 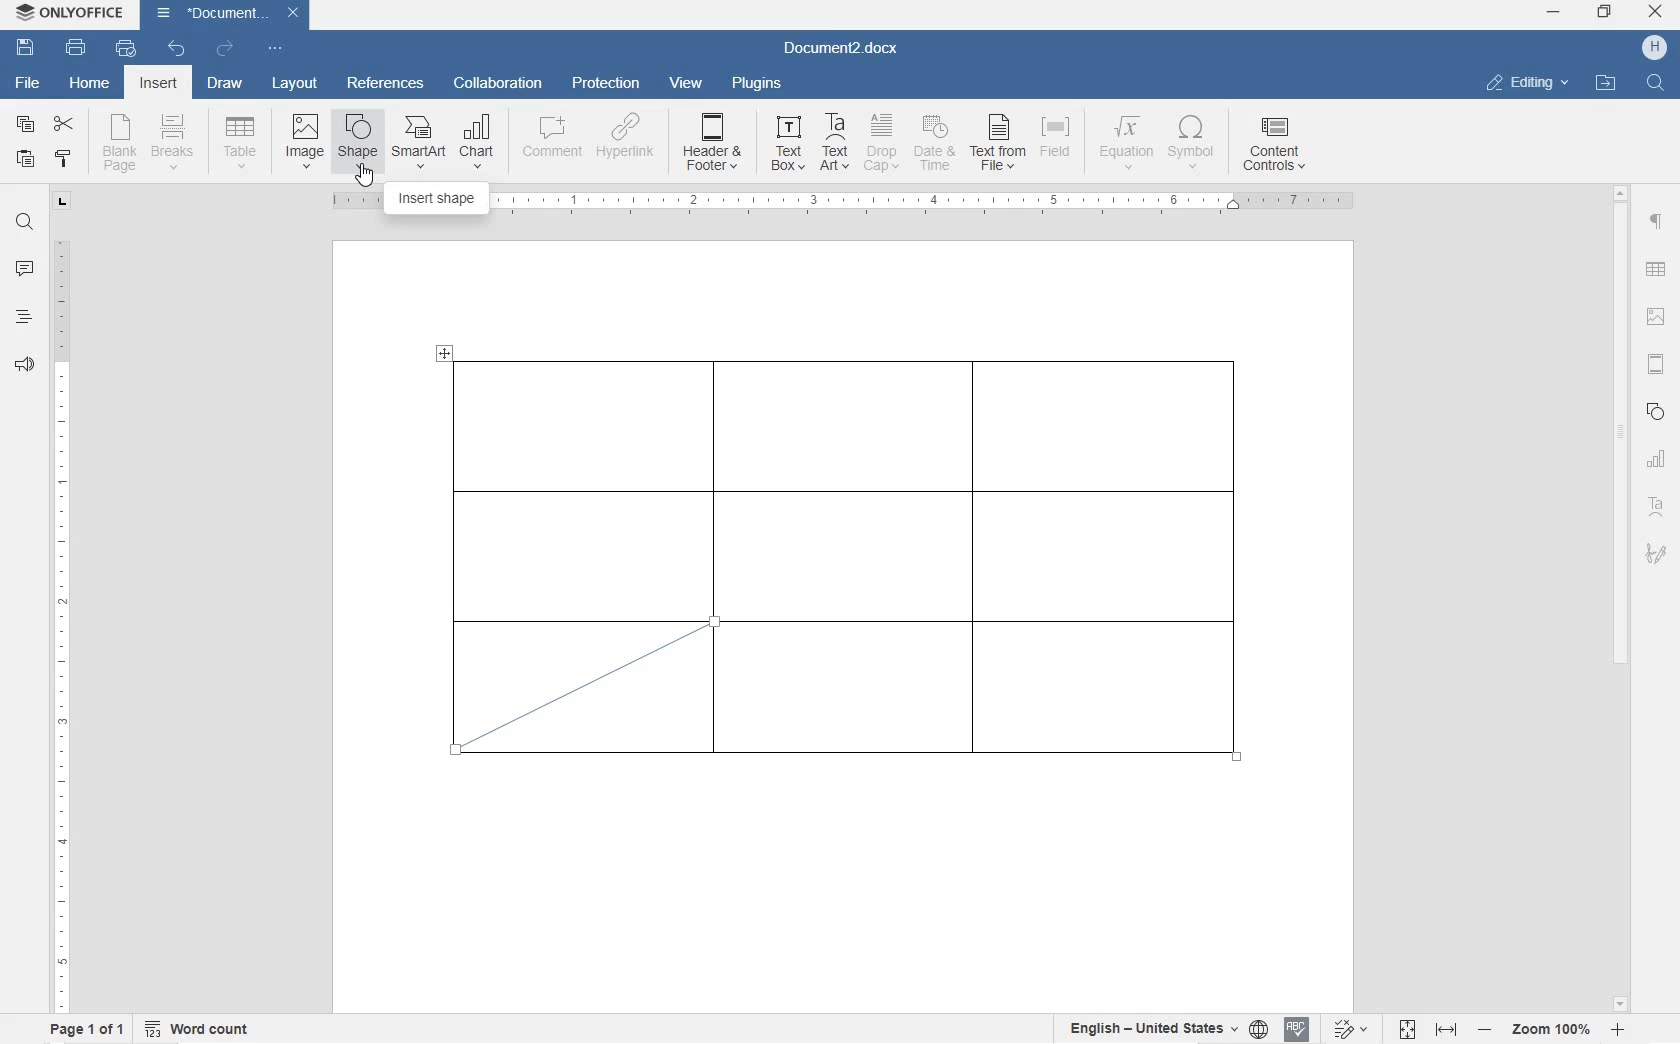 I want to click on find, so click(x=26, y=224).